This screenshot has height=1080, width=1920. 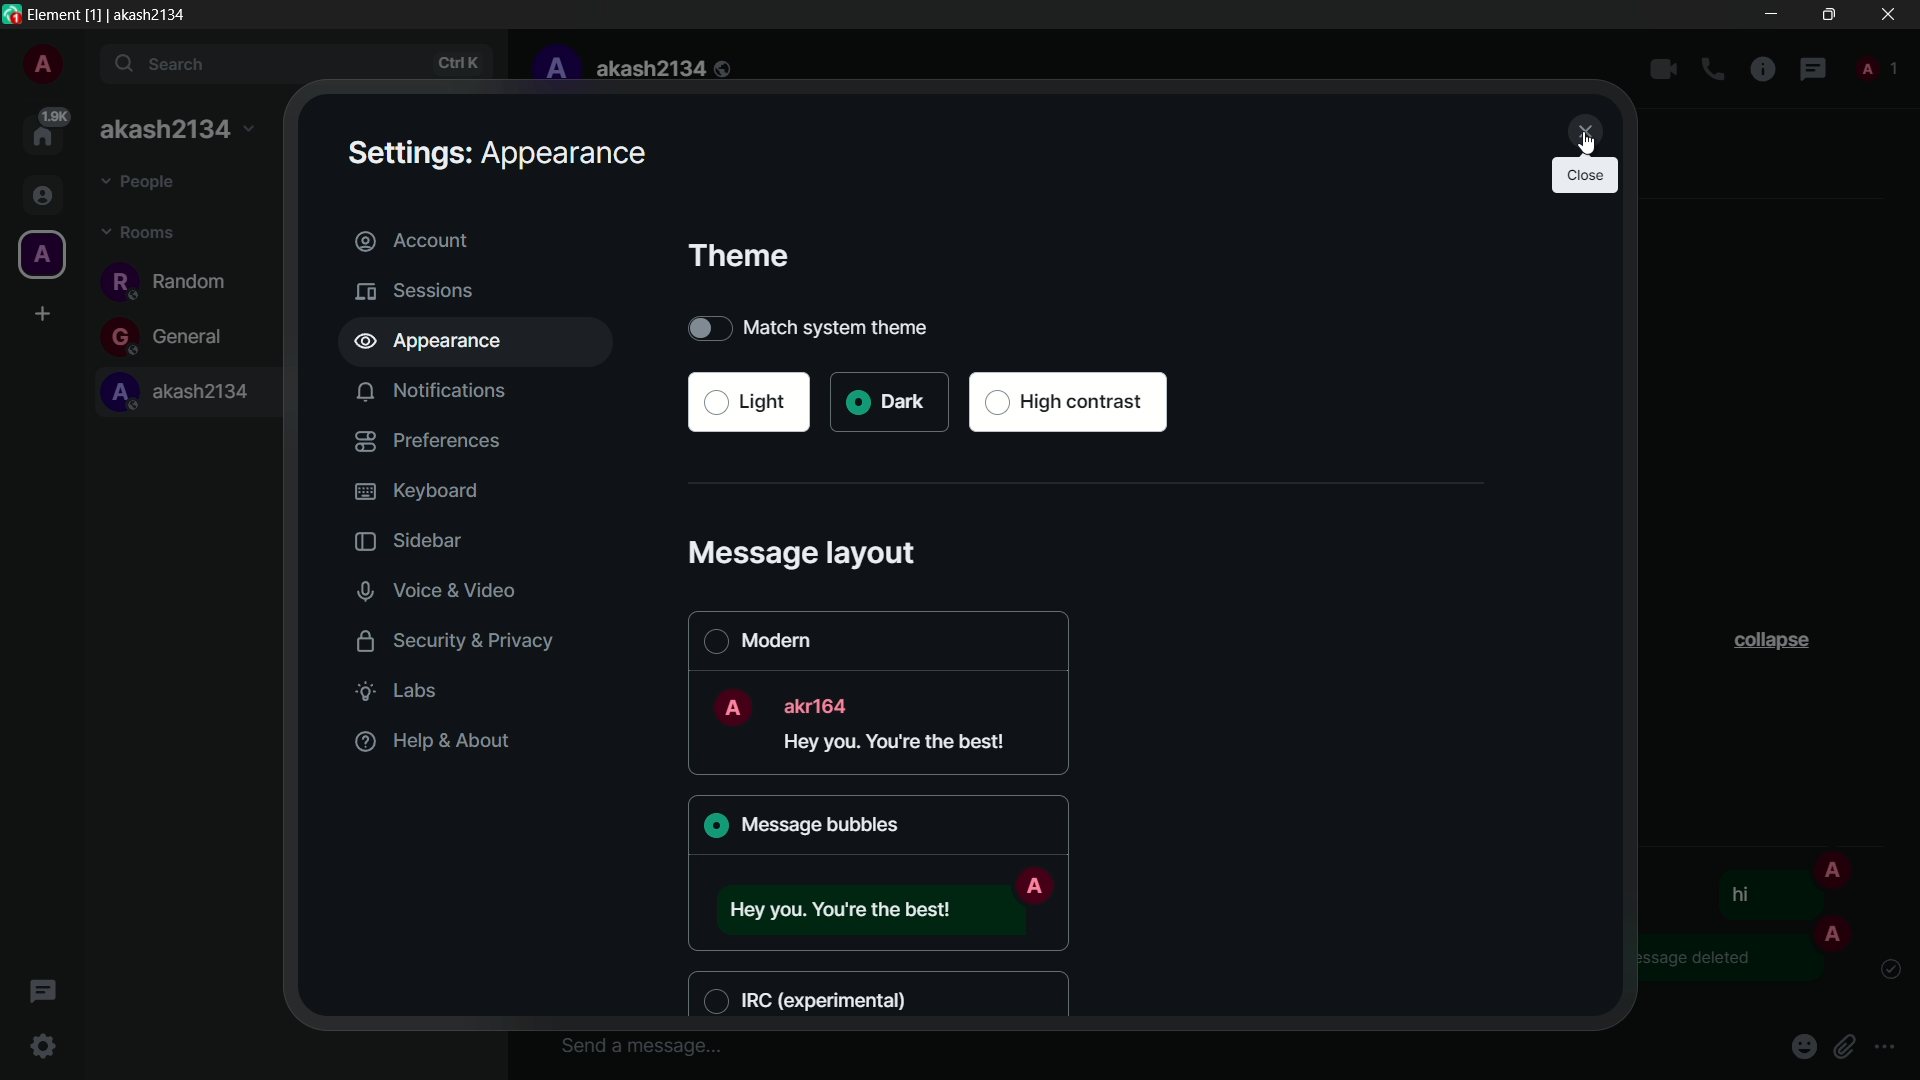 I want to click on voice and video, so click(x=441, y=591).